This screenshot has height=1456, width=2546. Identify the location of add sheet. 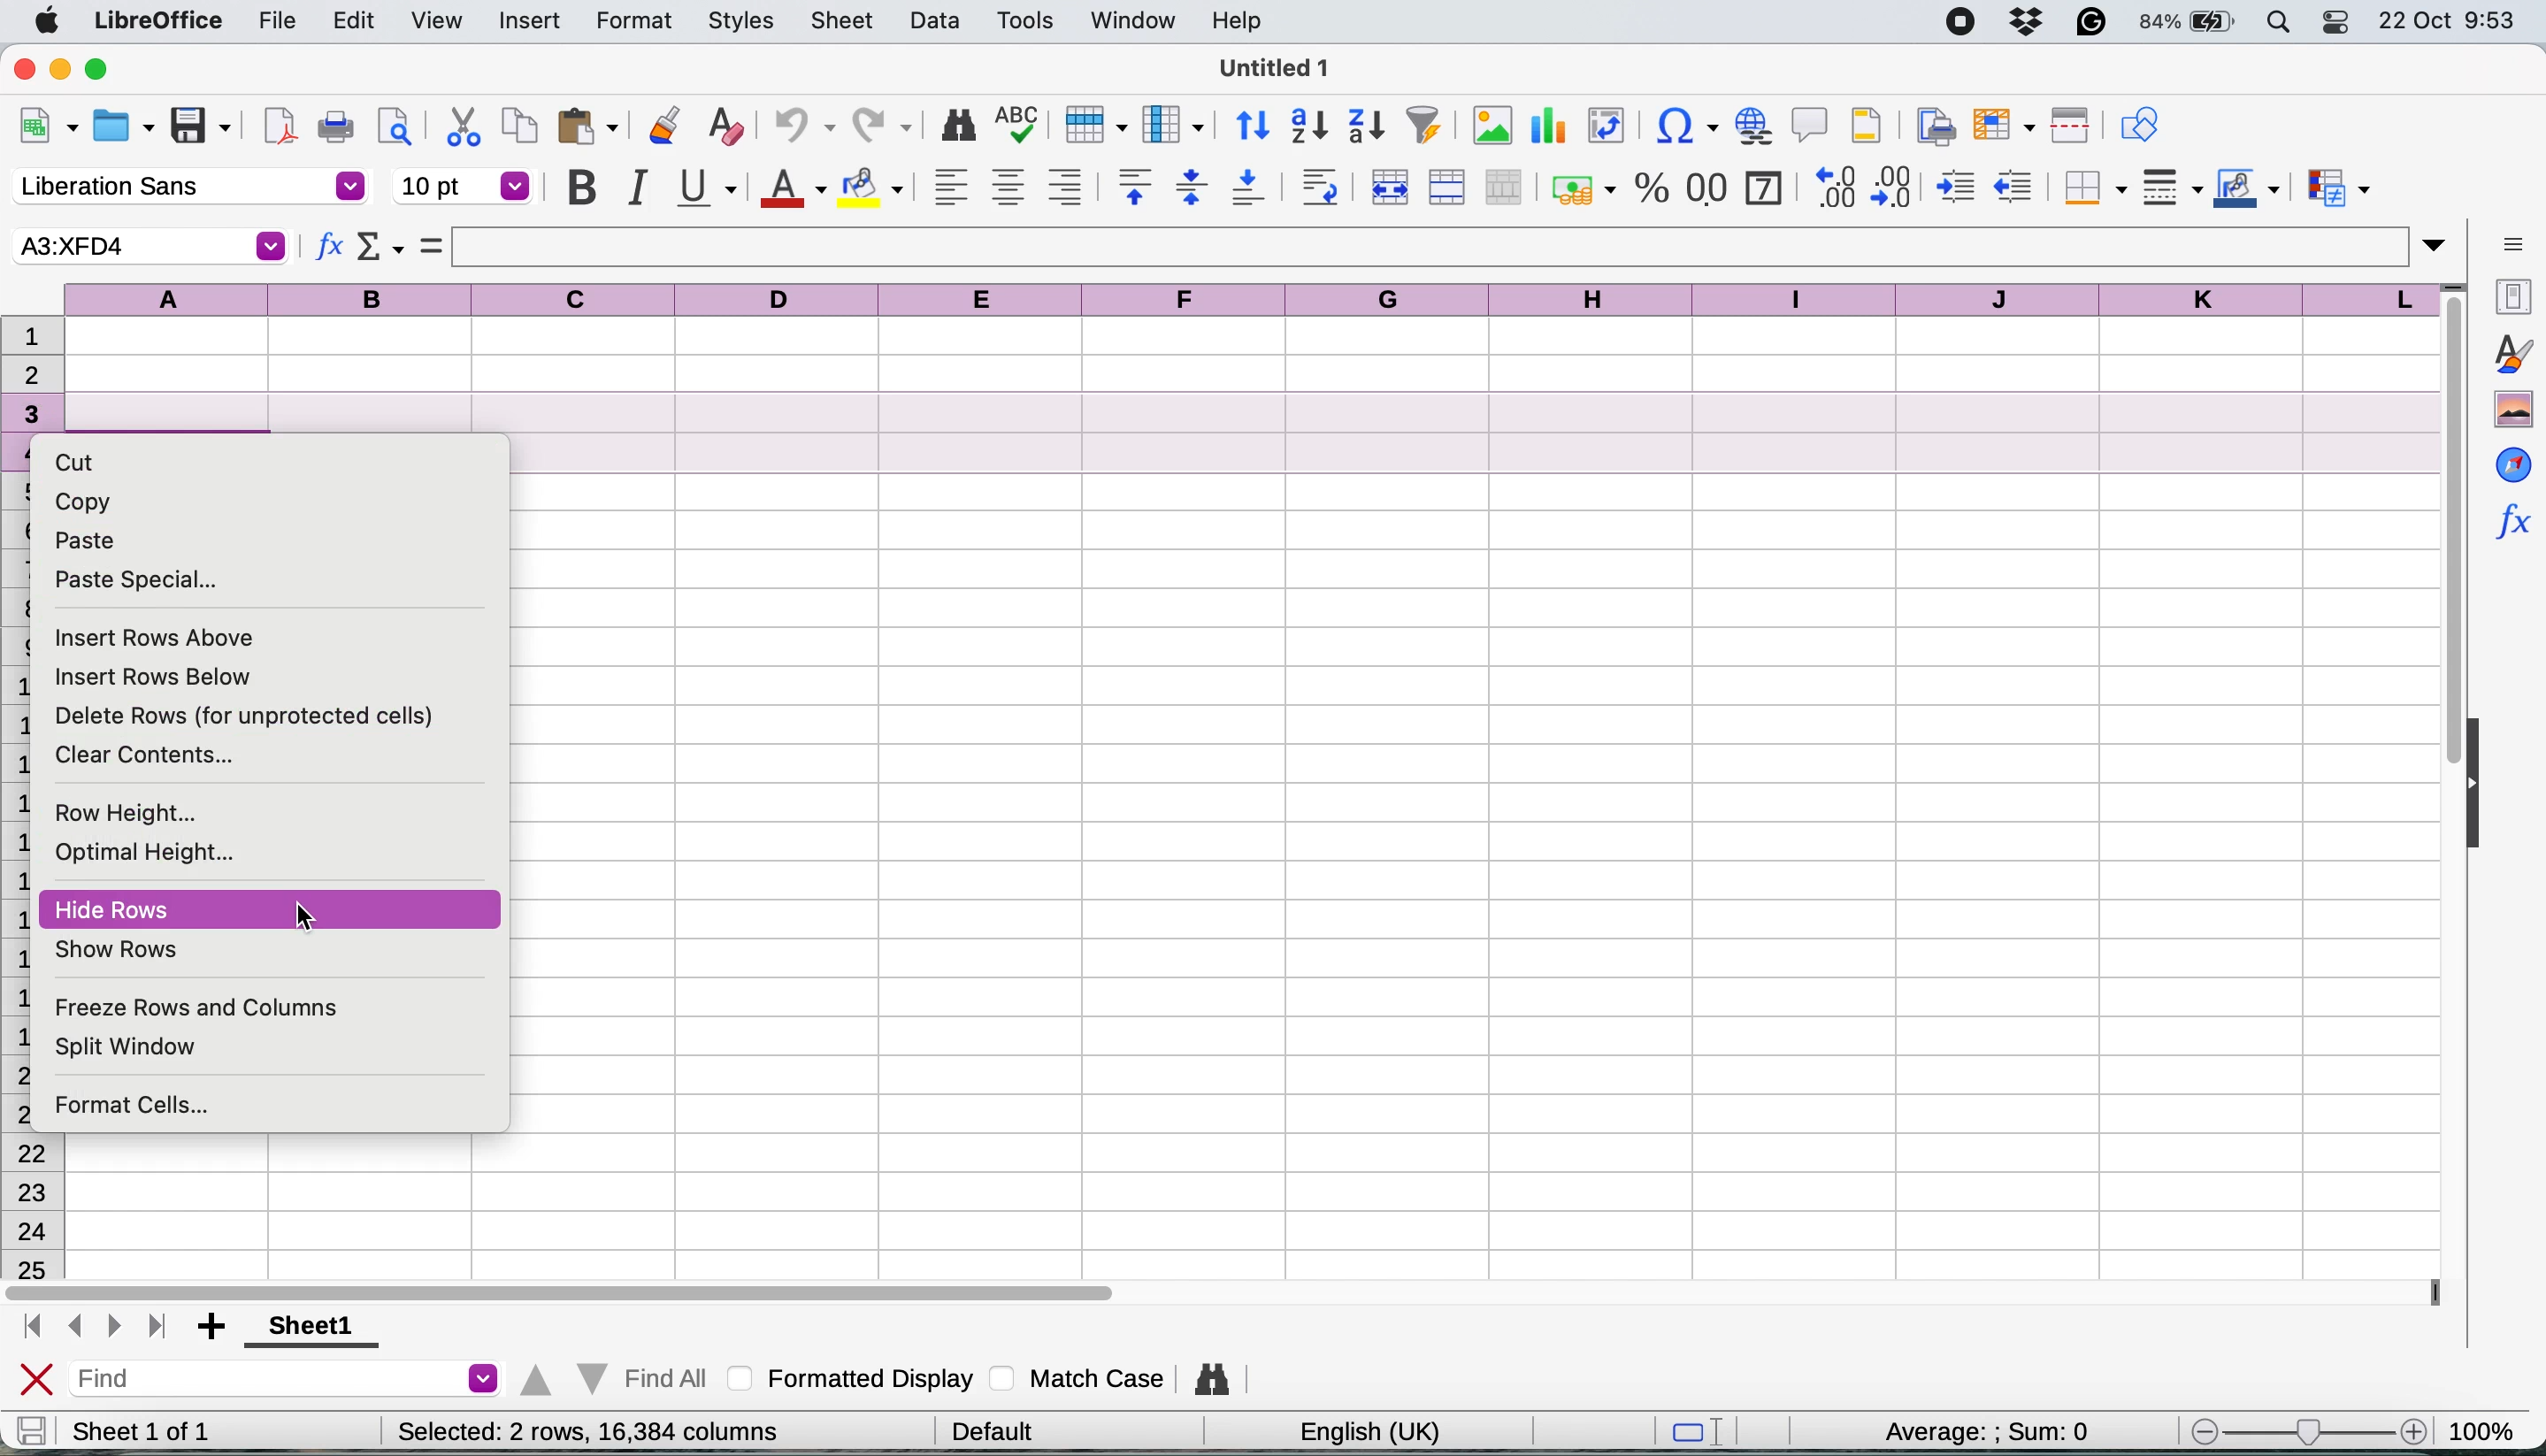
(215, 1328).